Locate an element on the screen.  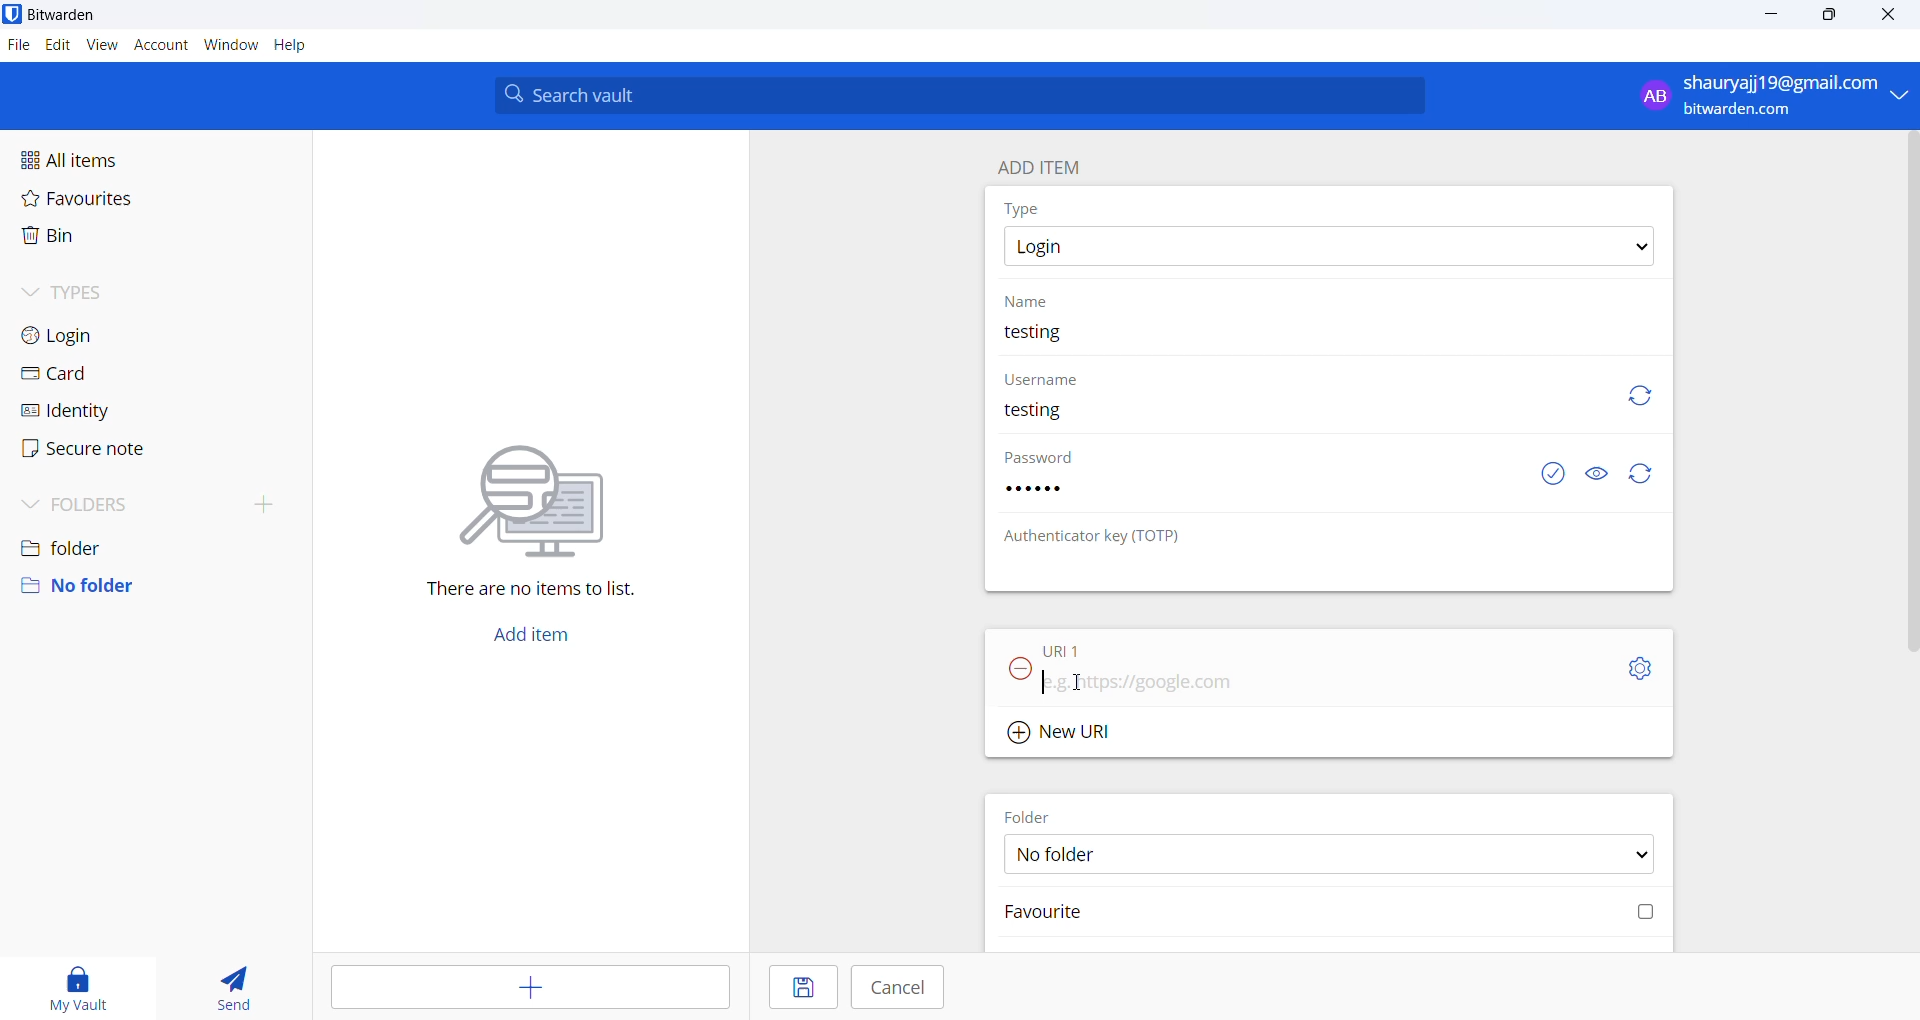
favourite checkbox is located at coordinates (1333, 912).